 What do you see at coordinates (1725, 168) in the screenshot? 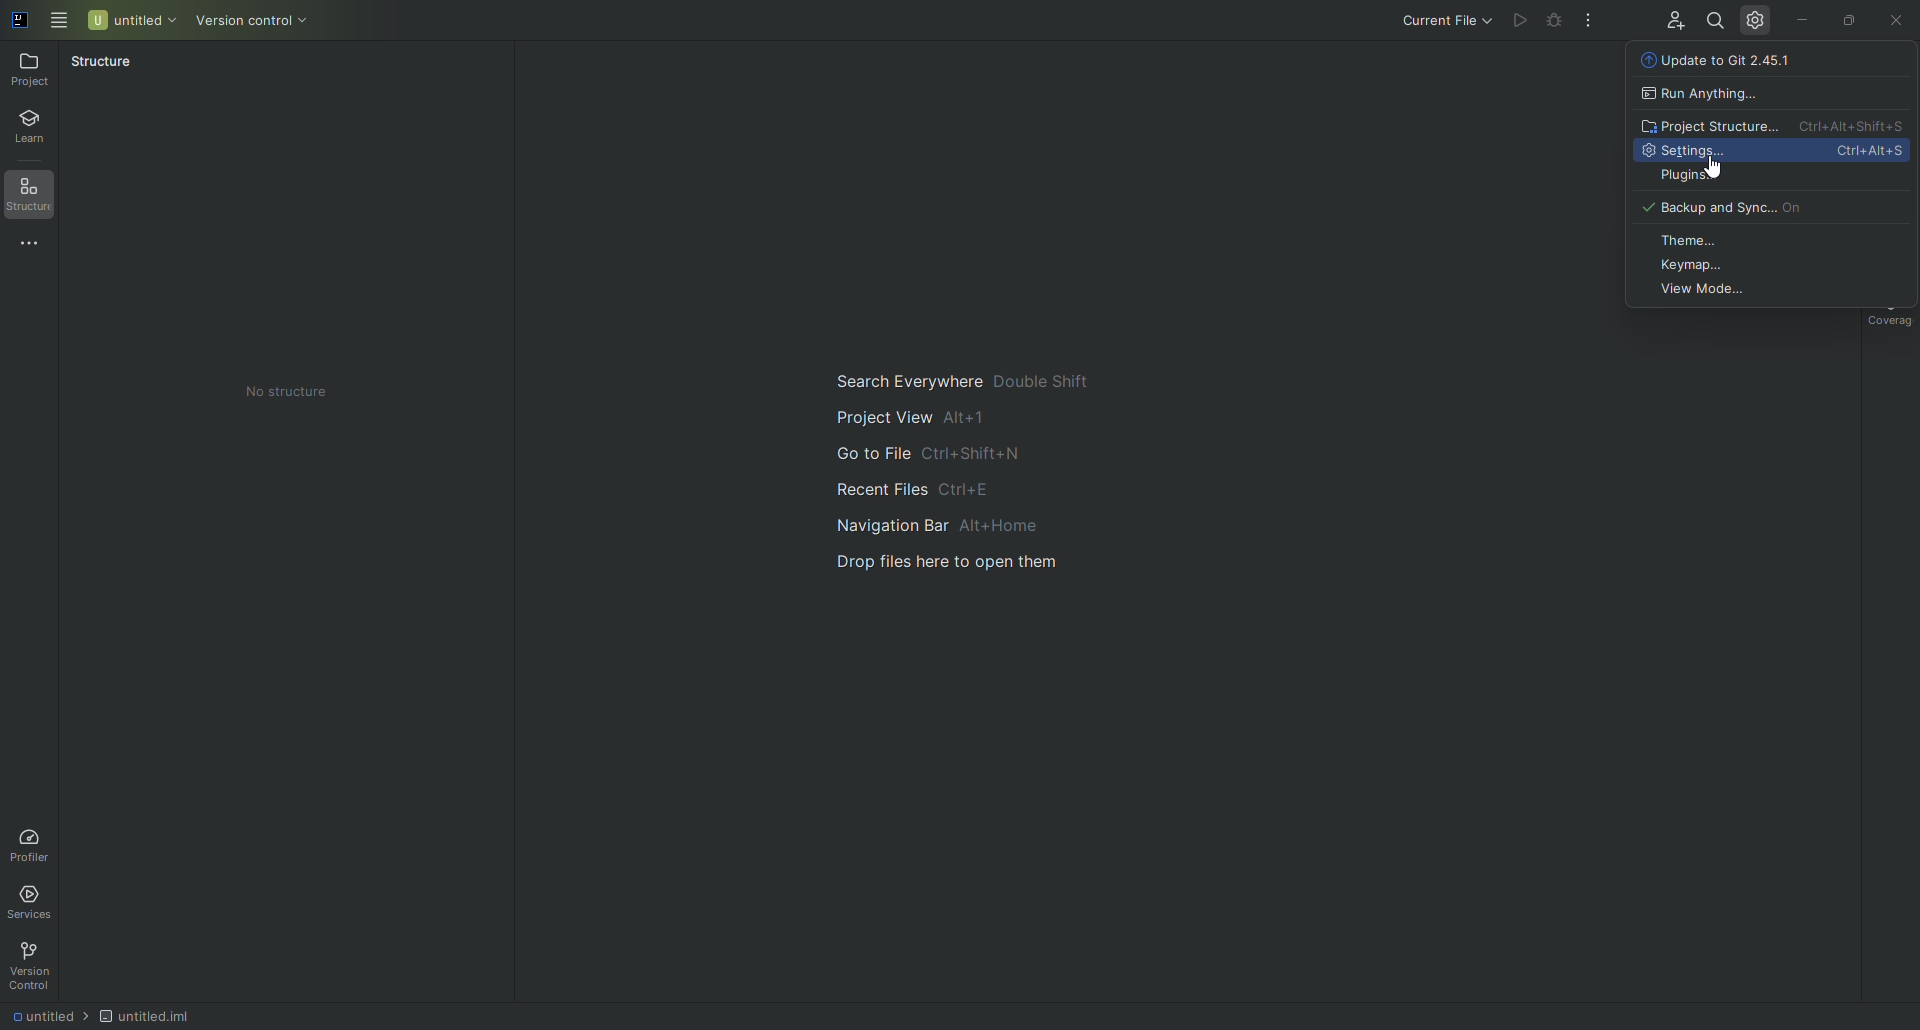
I see `Pointer` at bounding box center [1725, 168].